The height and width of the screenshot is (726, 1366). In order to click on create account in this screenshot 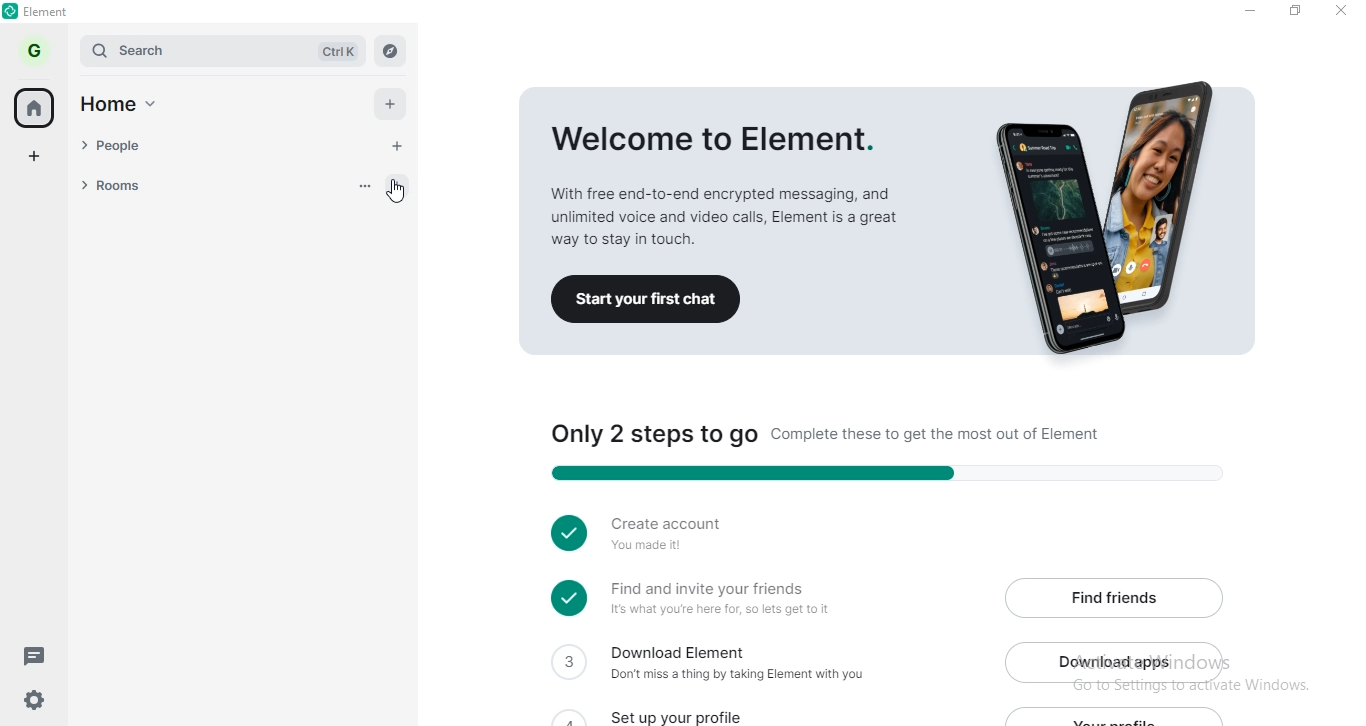, I will do `click(664, 534)`.